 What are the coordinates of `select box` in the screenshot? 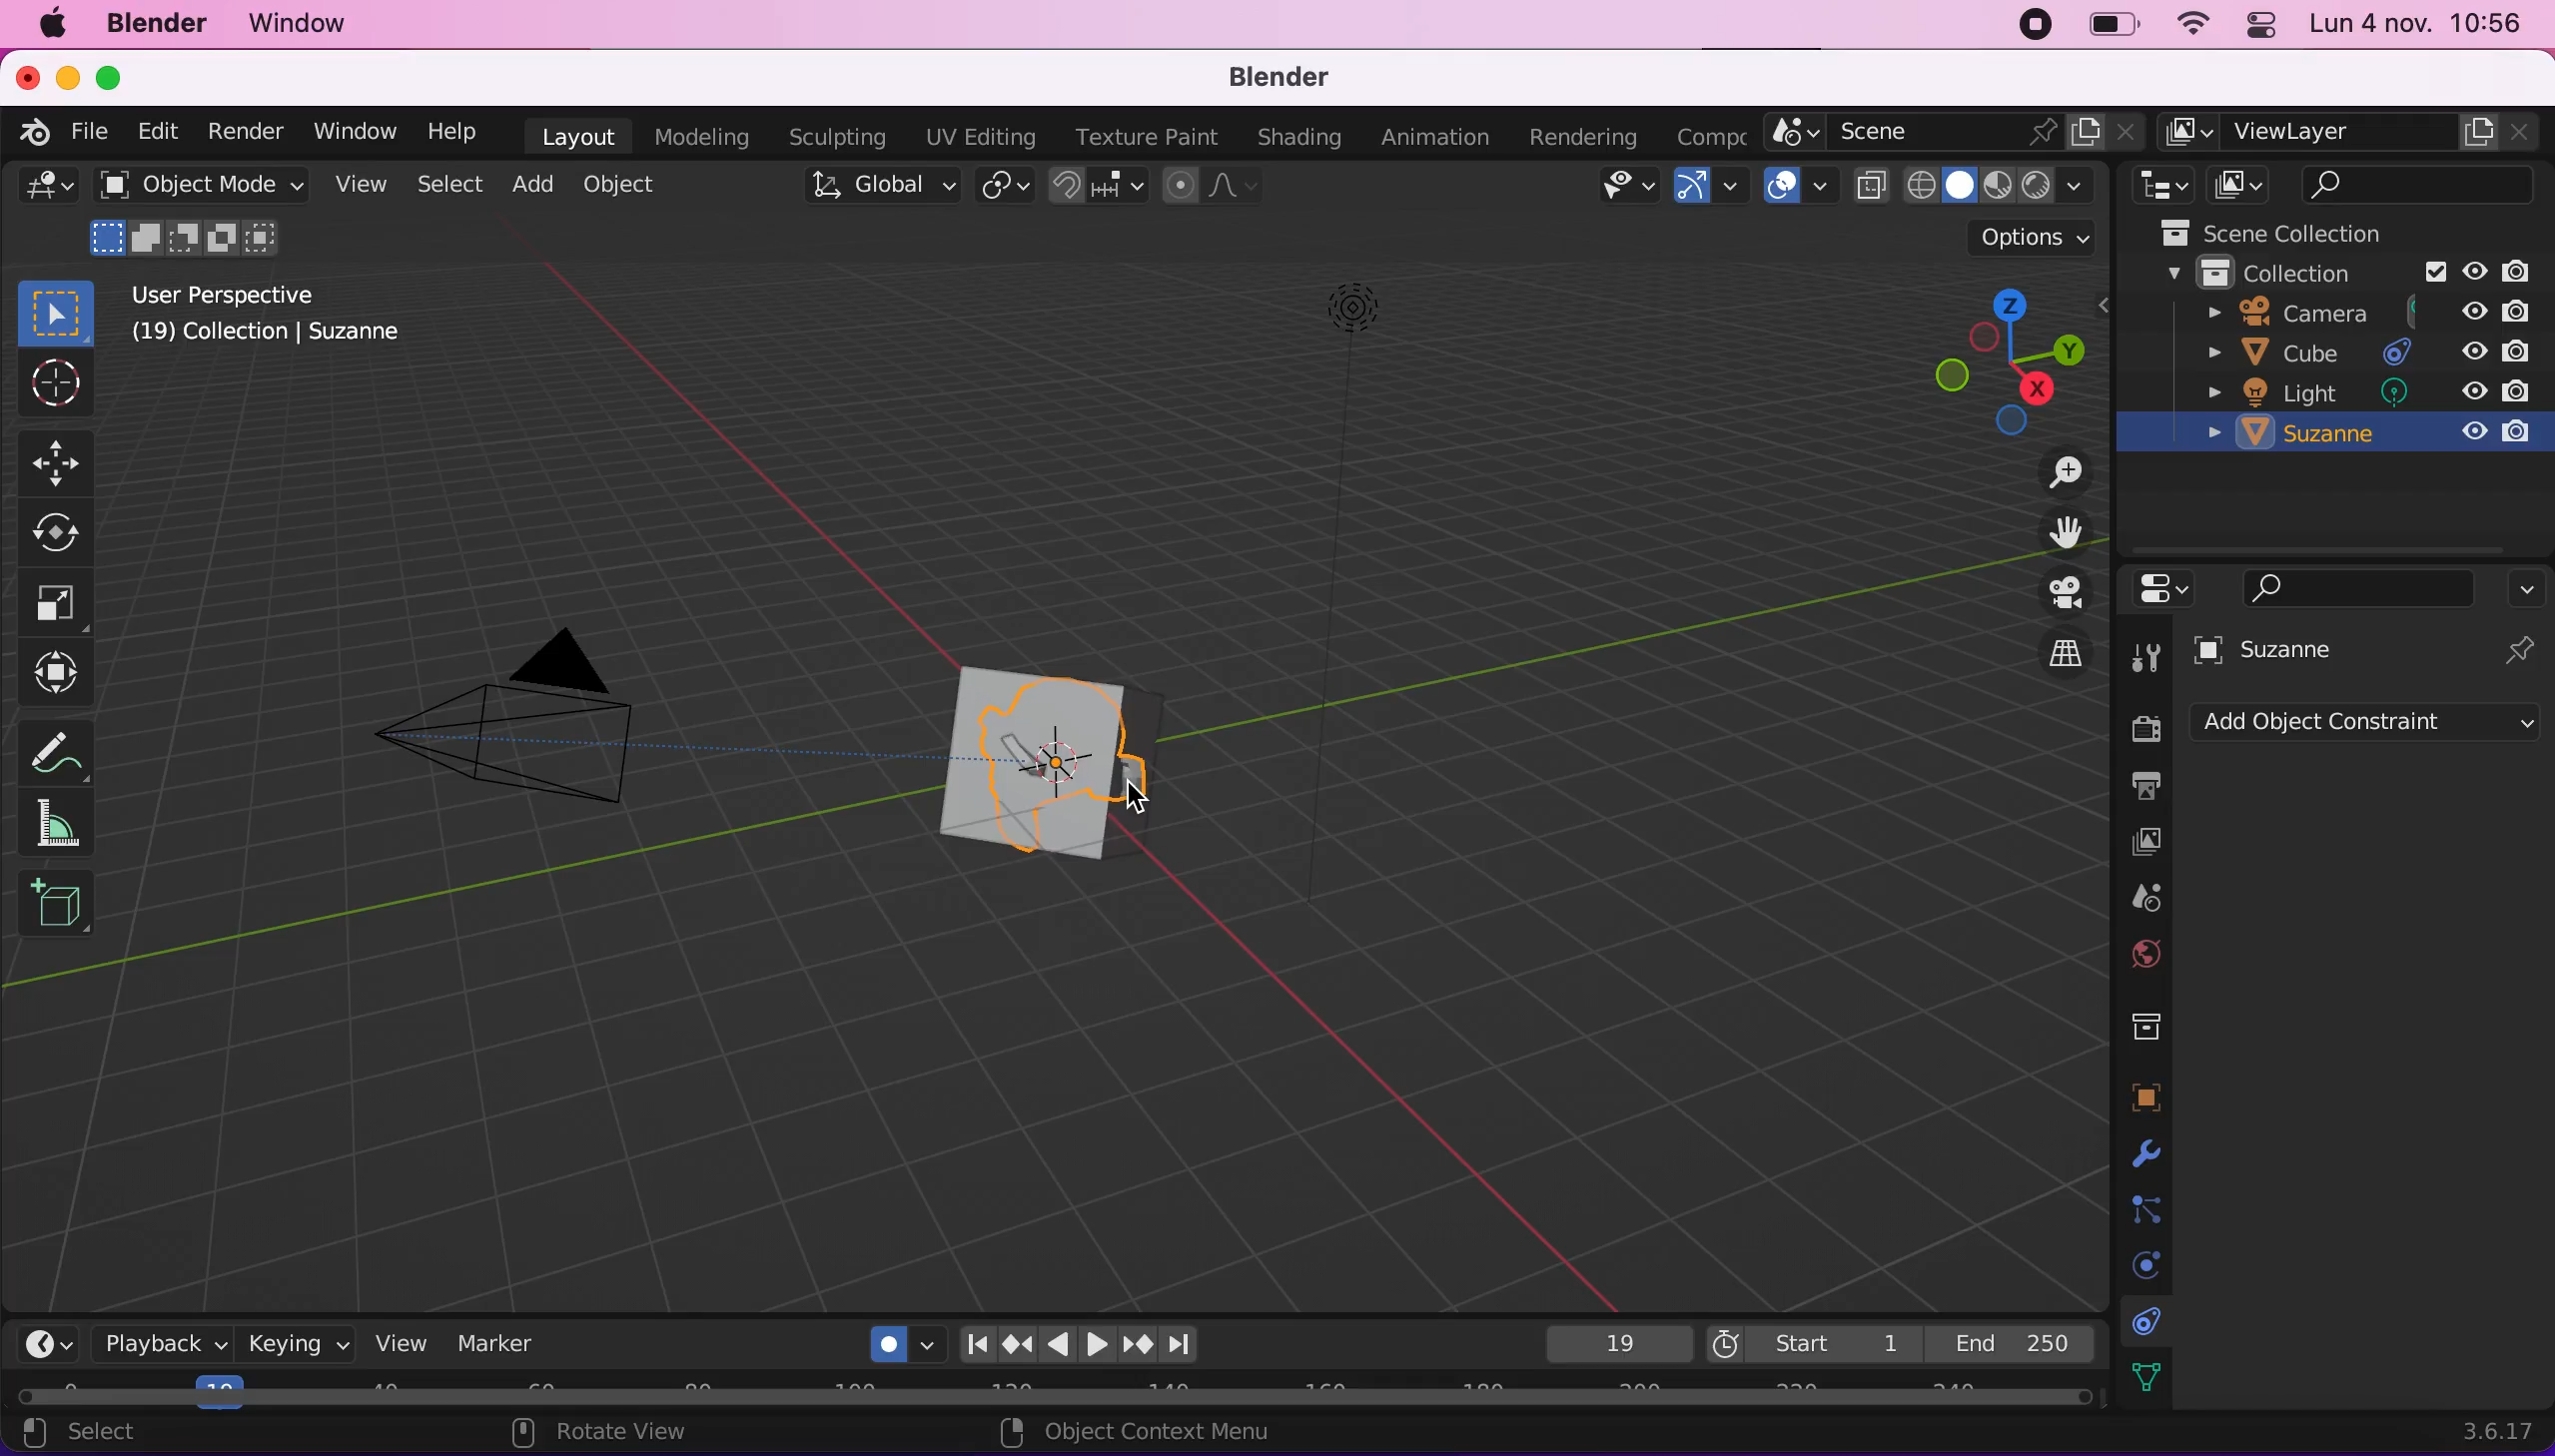 It's located at (57, 309).